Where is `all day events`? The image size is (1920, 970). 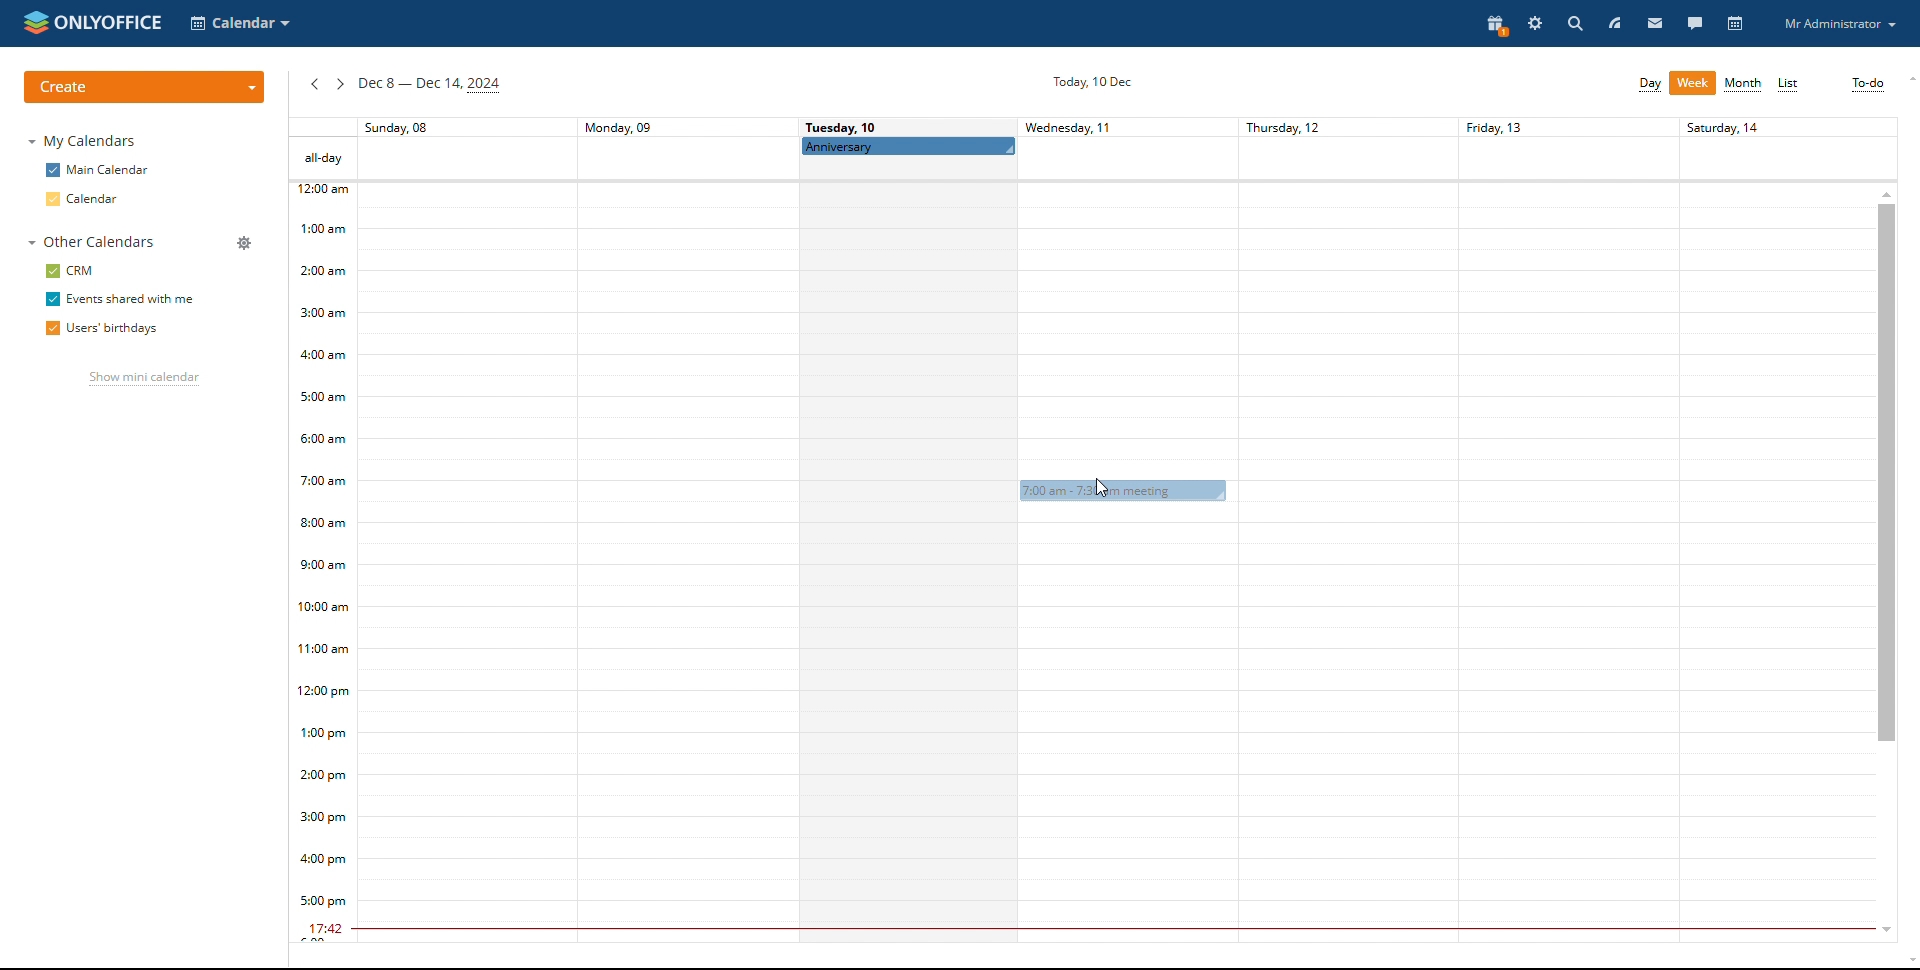
all day events is located at coordinates (1092, 159).